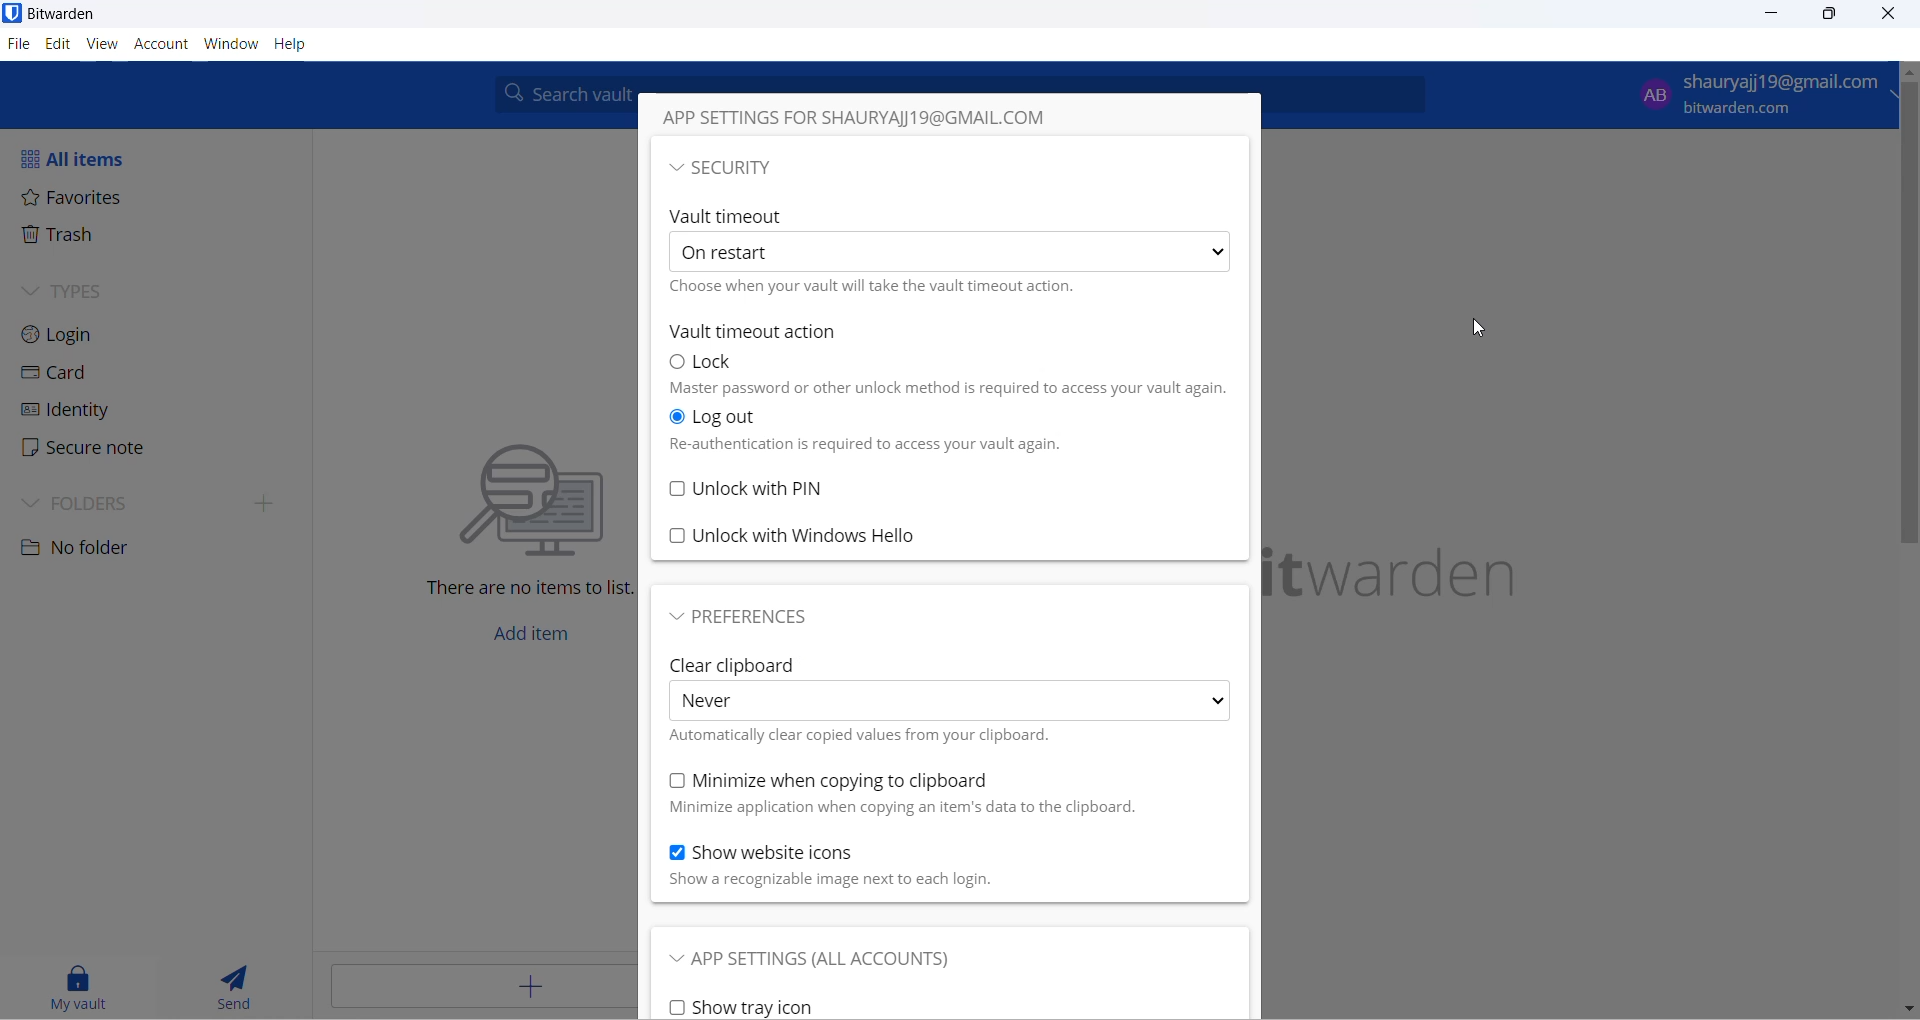 The height and width of the screenshot is (1020, 1920). I want to click on APP SETTINGS FOR SHAURYAJ)19@GMAIL.COM, so click(865, 118).